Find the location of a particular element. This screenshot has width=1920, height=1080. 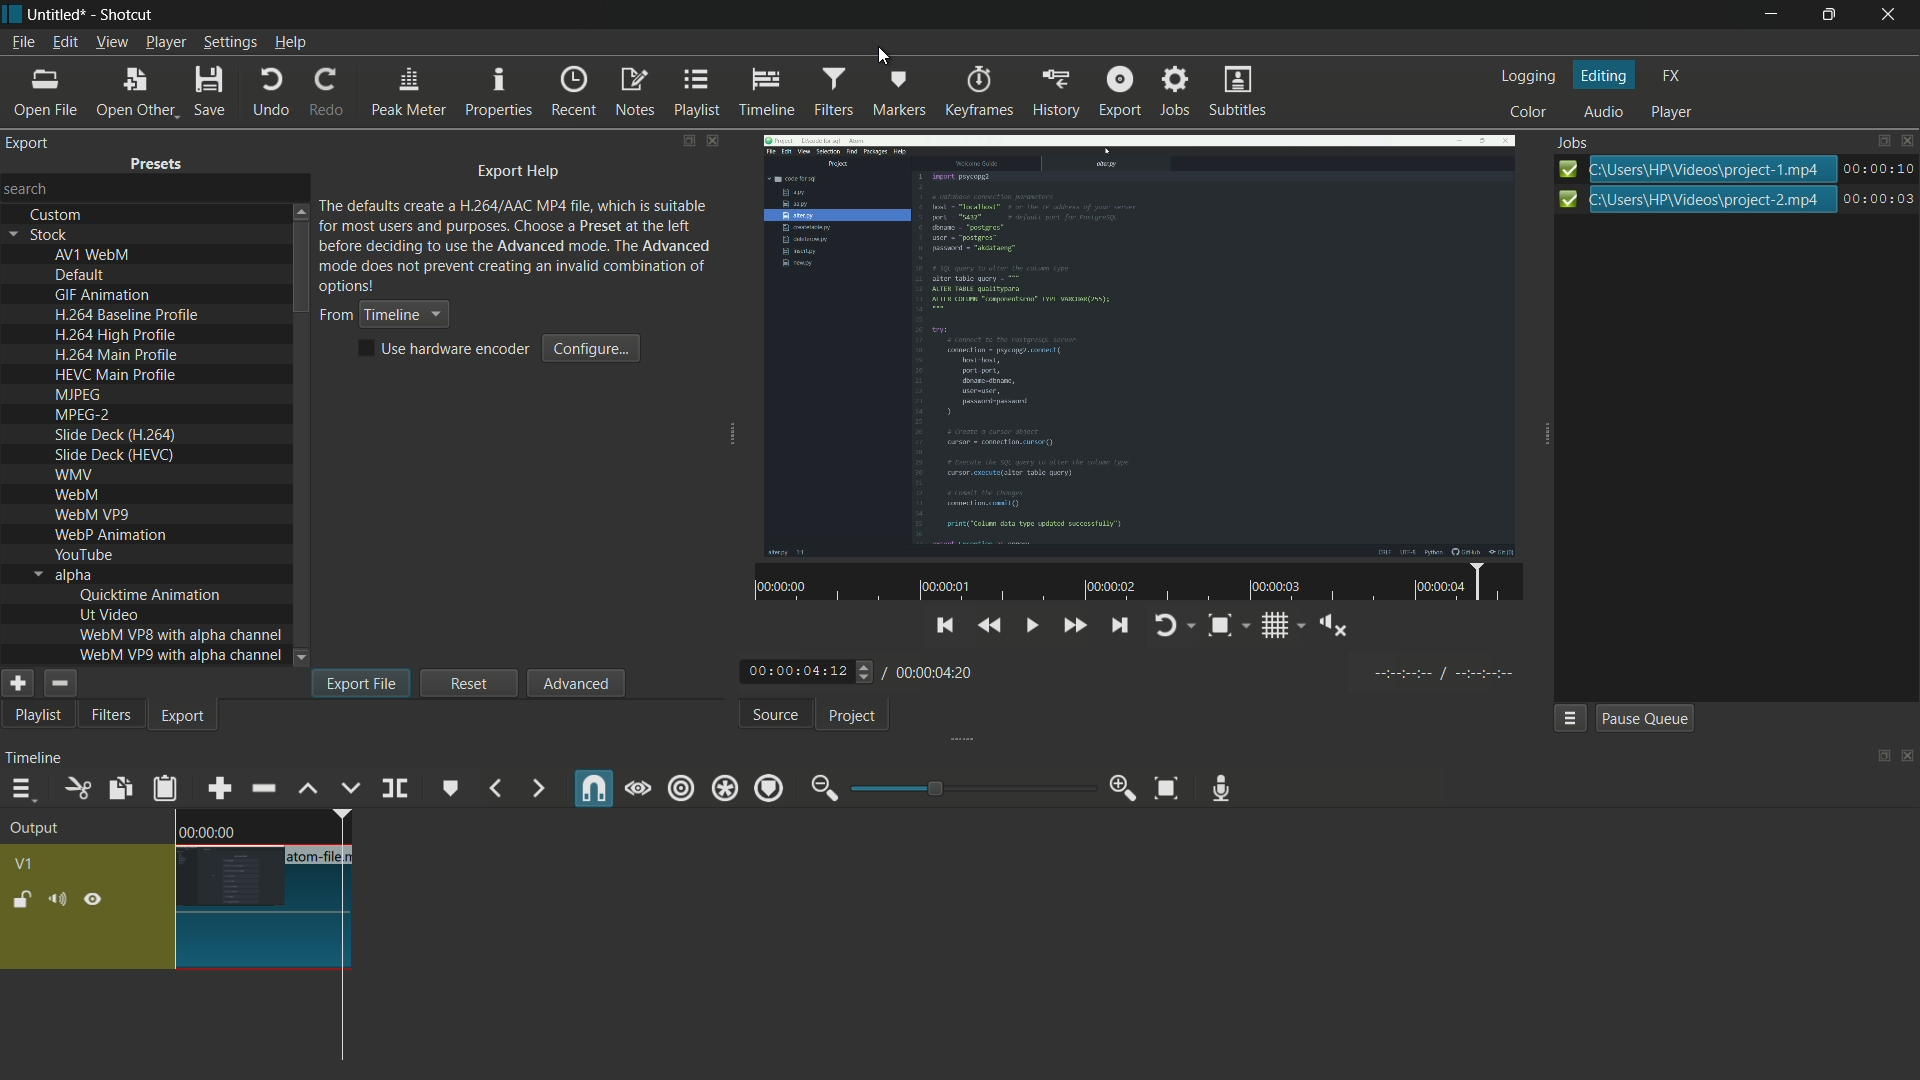

pause queue is located at coordinates (1642, 717).